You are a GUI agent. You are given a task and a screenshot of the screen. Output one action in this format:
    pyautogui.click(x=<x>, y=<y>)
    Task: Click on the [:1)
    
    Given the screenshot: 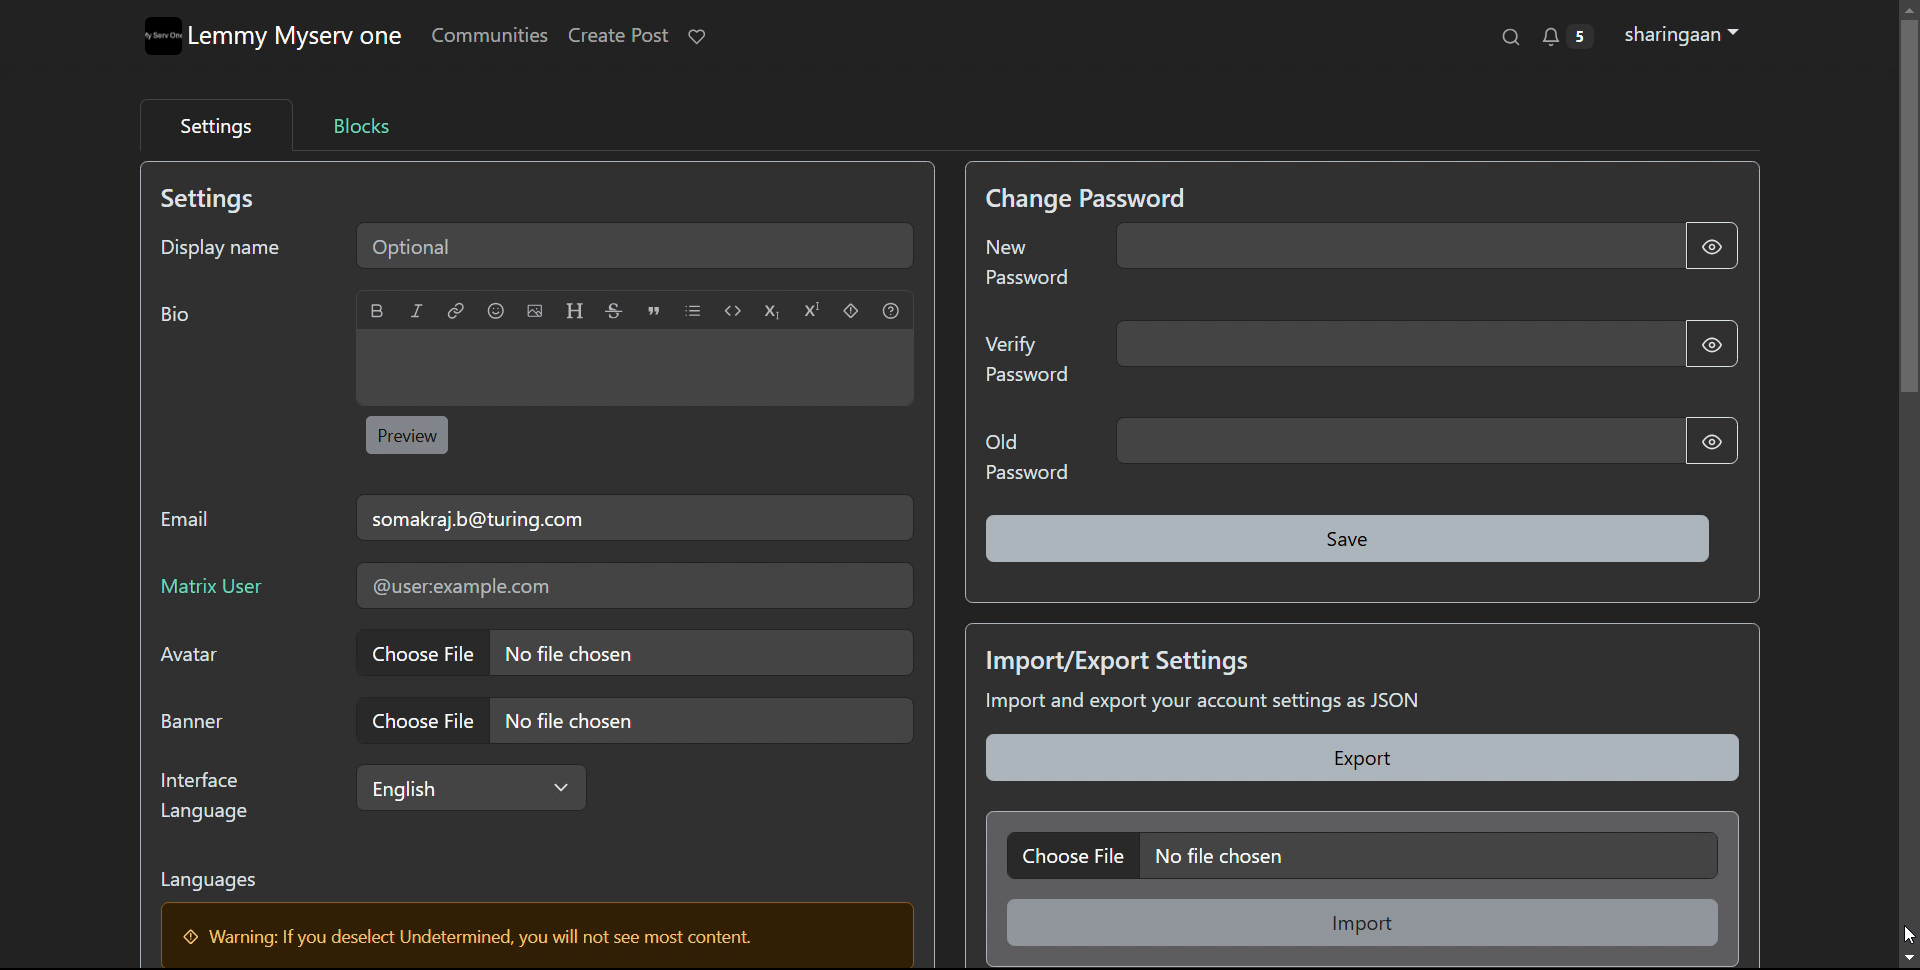 What is the action you would take?
    pyautogui.click(x=176, y=313)
    